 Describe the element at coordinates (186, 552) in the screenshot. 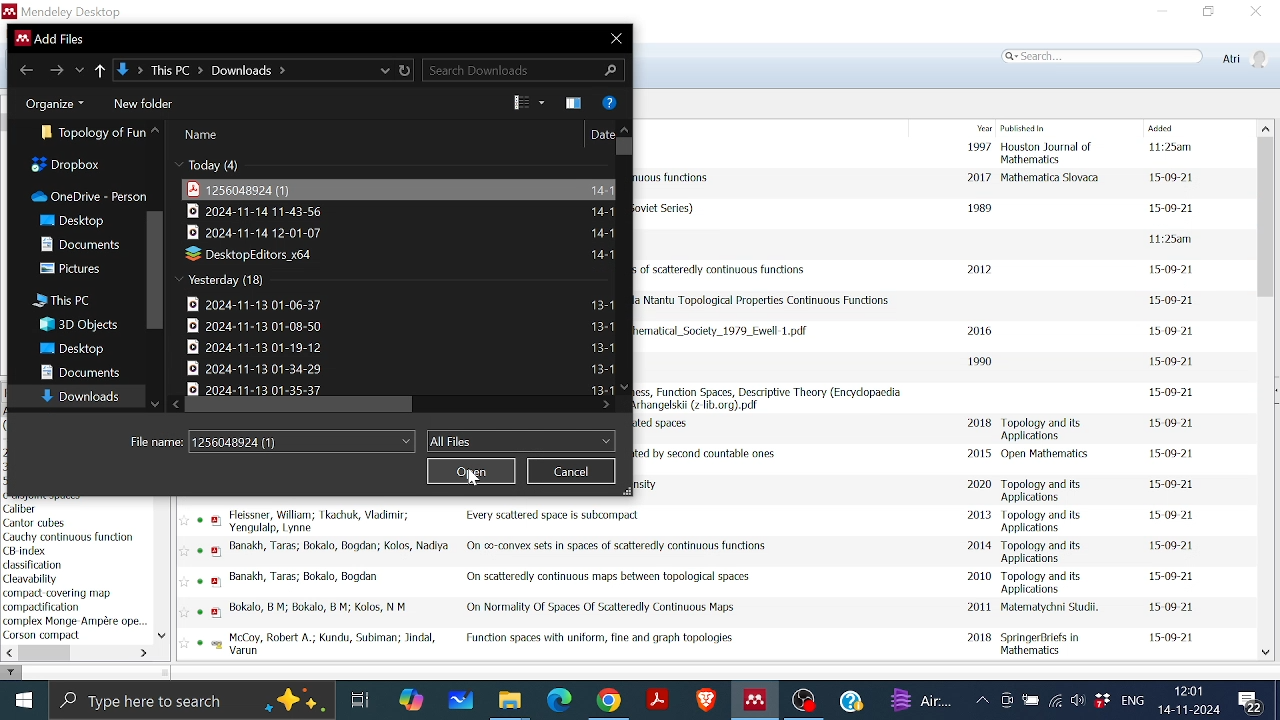

I see `favourite` at that location.